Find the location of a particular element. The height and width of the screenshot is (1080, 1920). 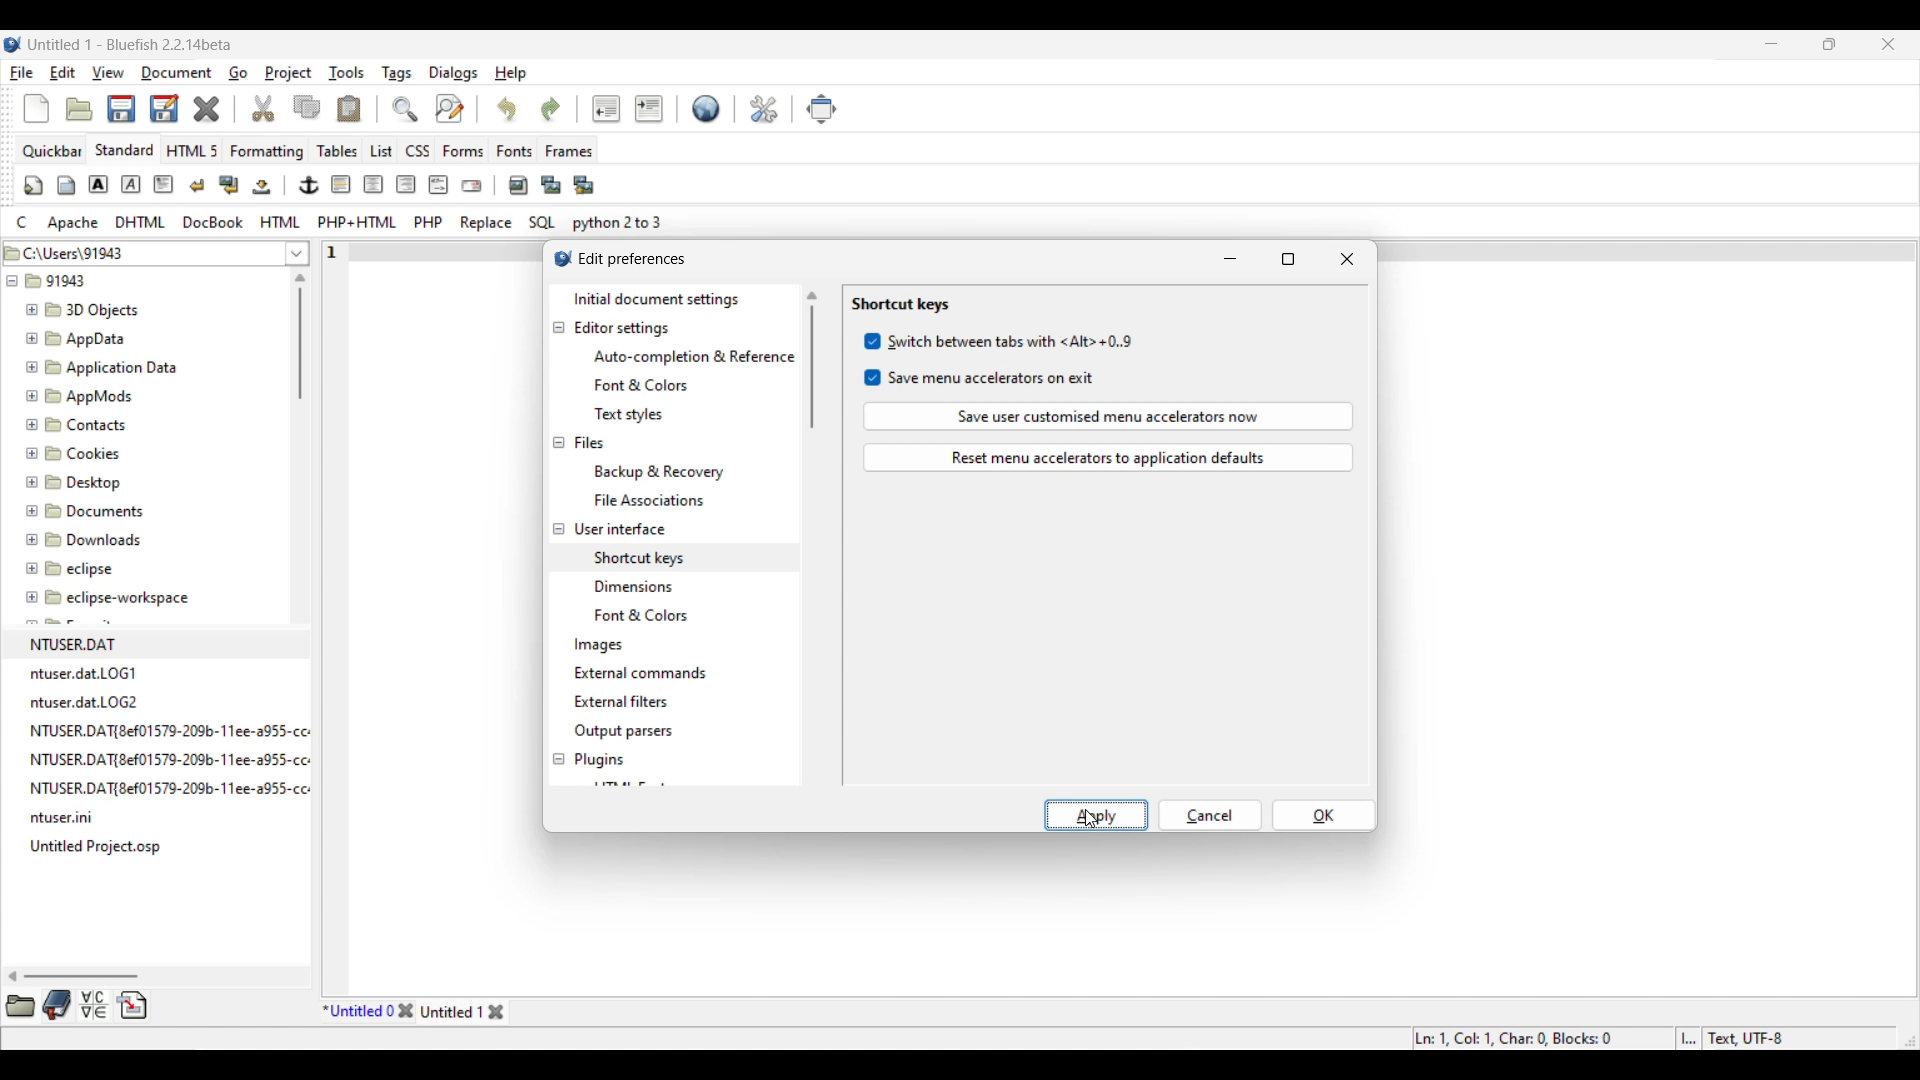

1 is located at coordinates (335, 248).